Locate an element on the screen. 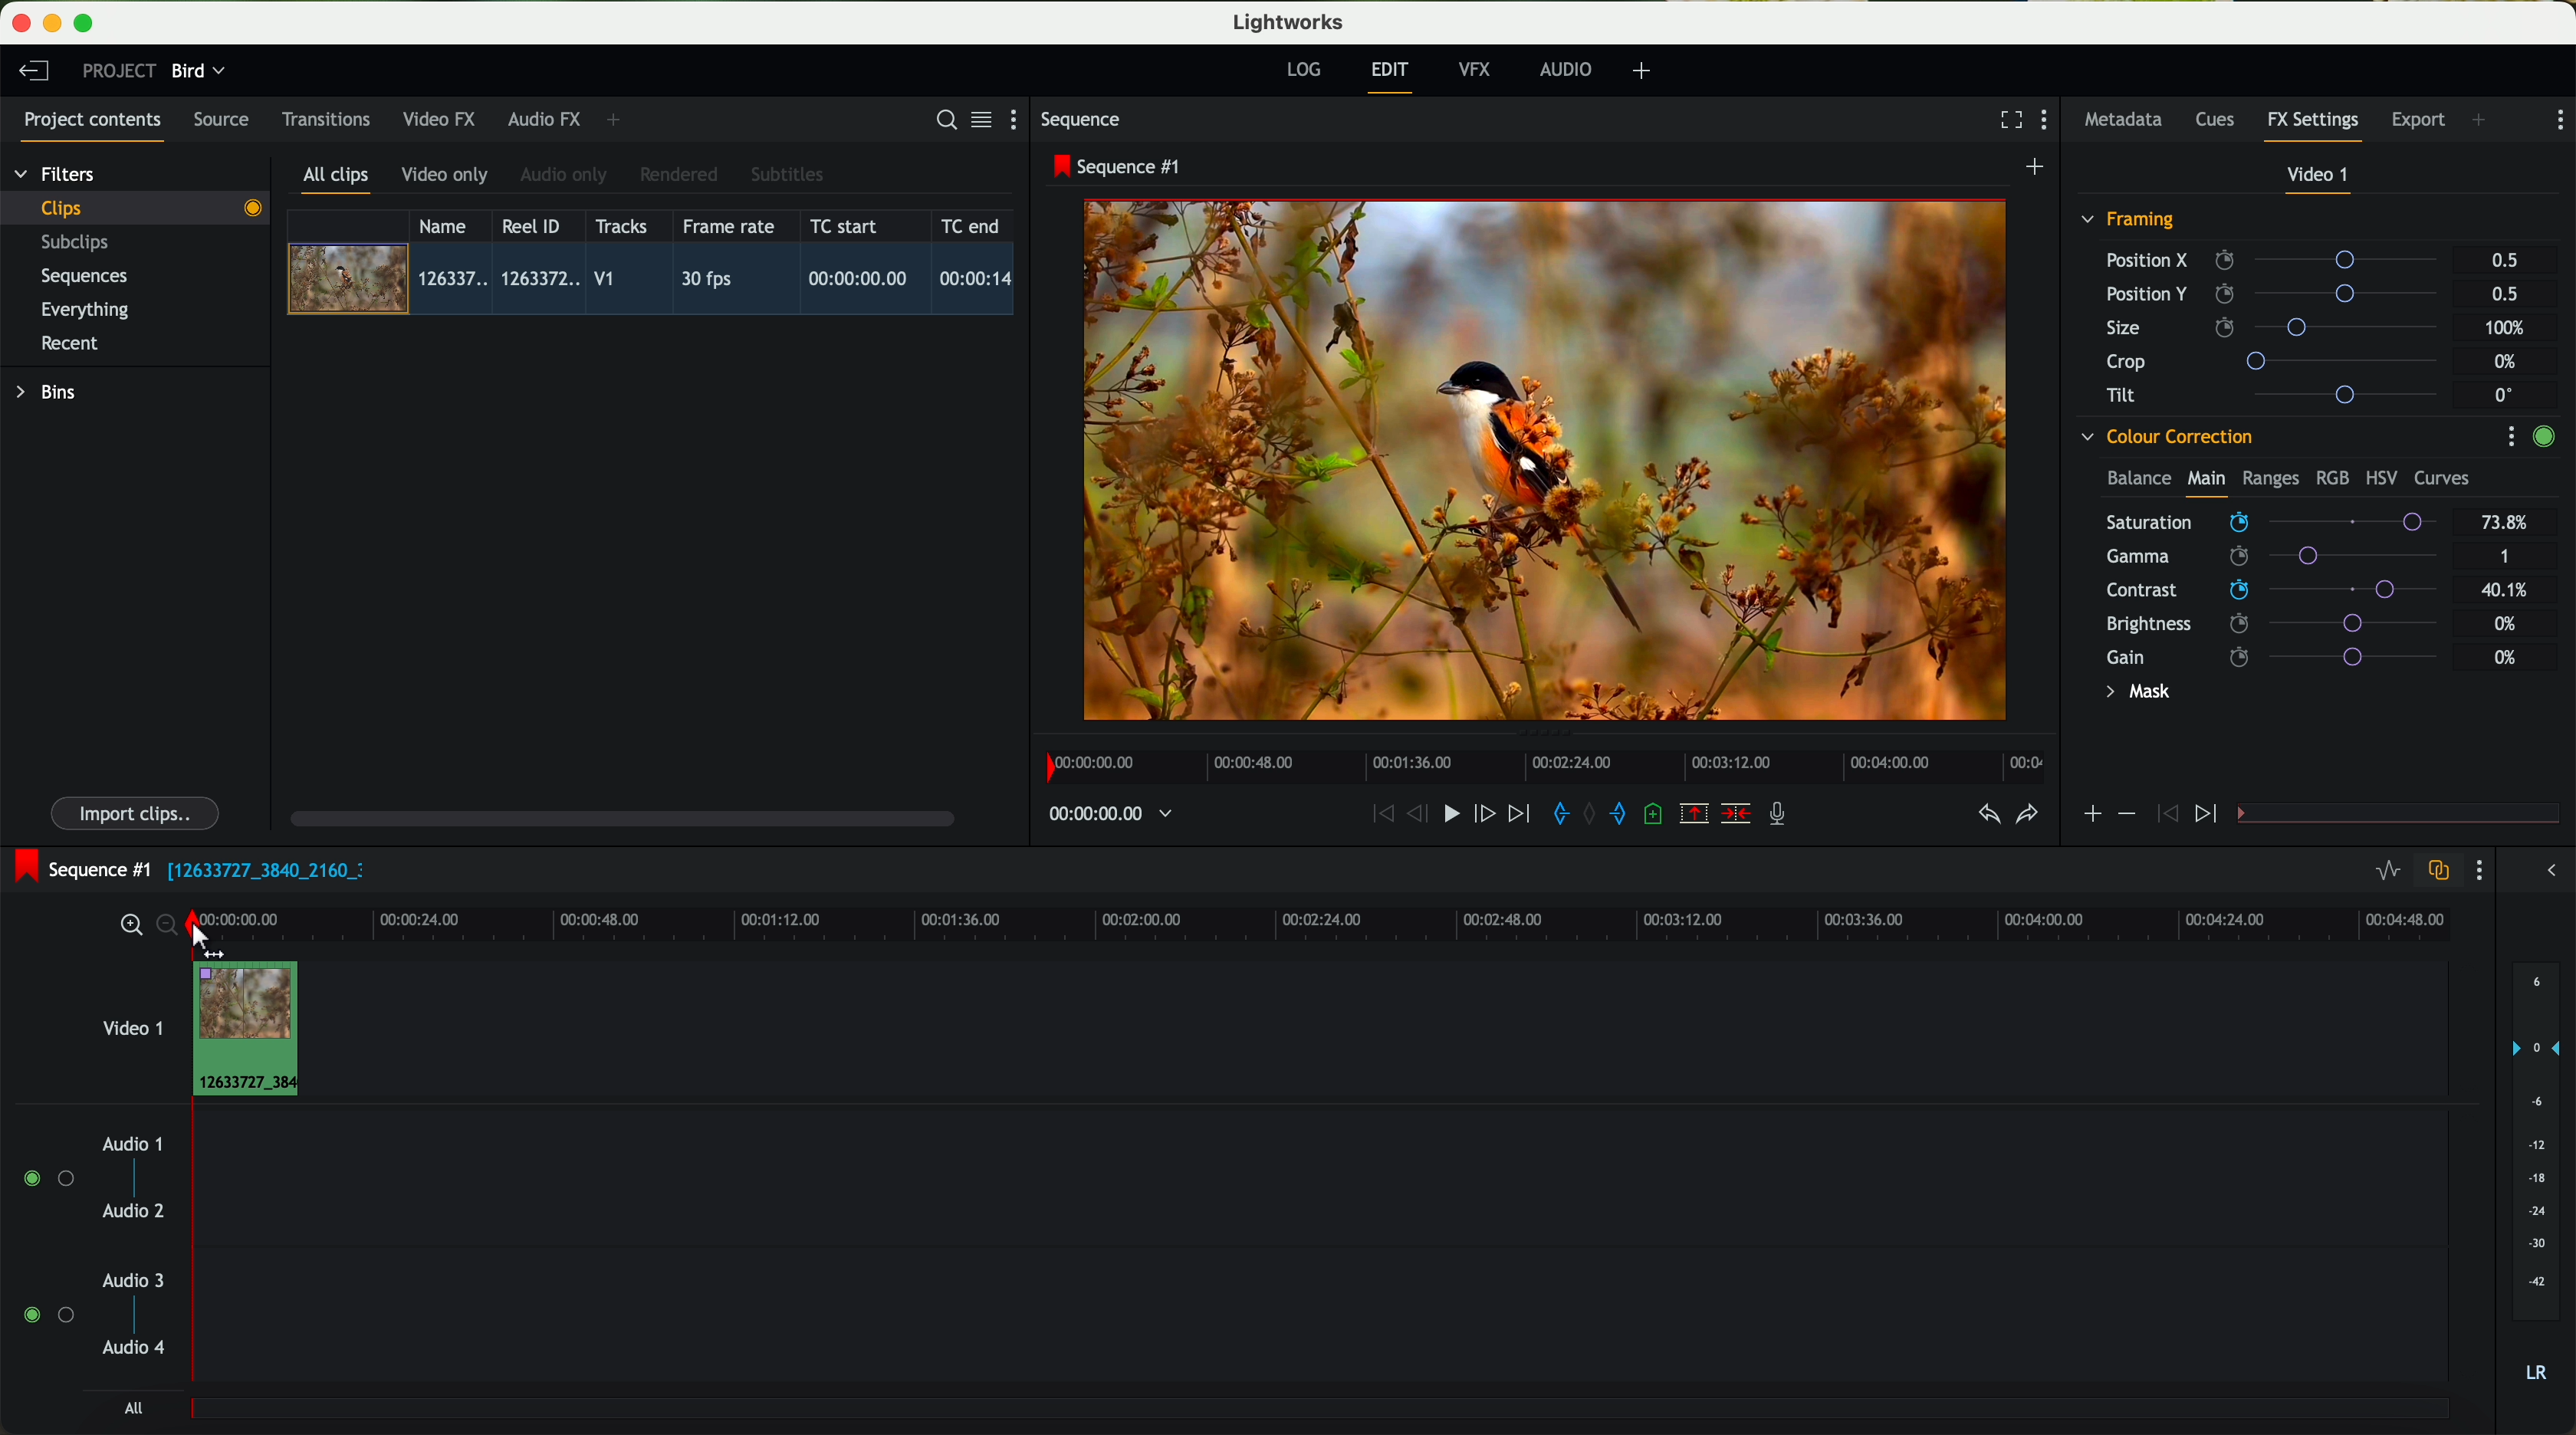  project is located at coordinates (119, 70).